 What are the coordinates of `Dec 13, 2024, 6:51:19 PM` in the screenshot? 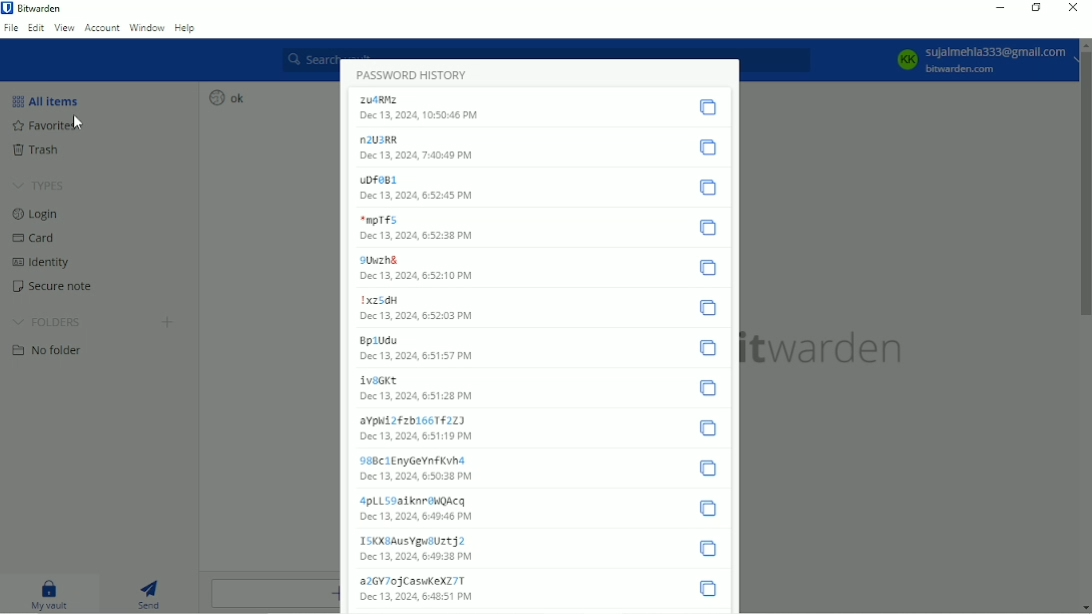 It's located at (414, 437).